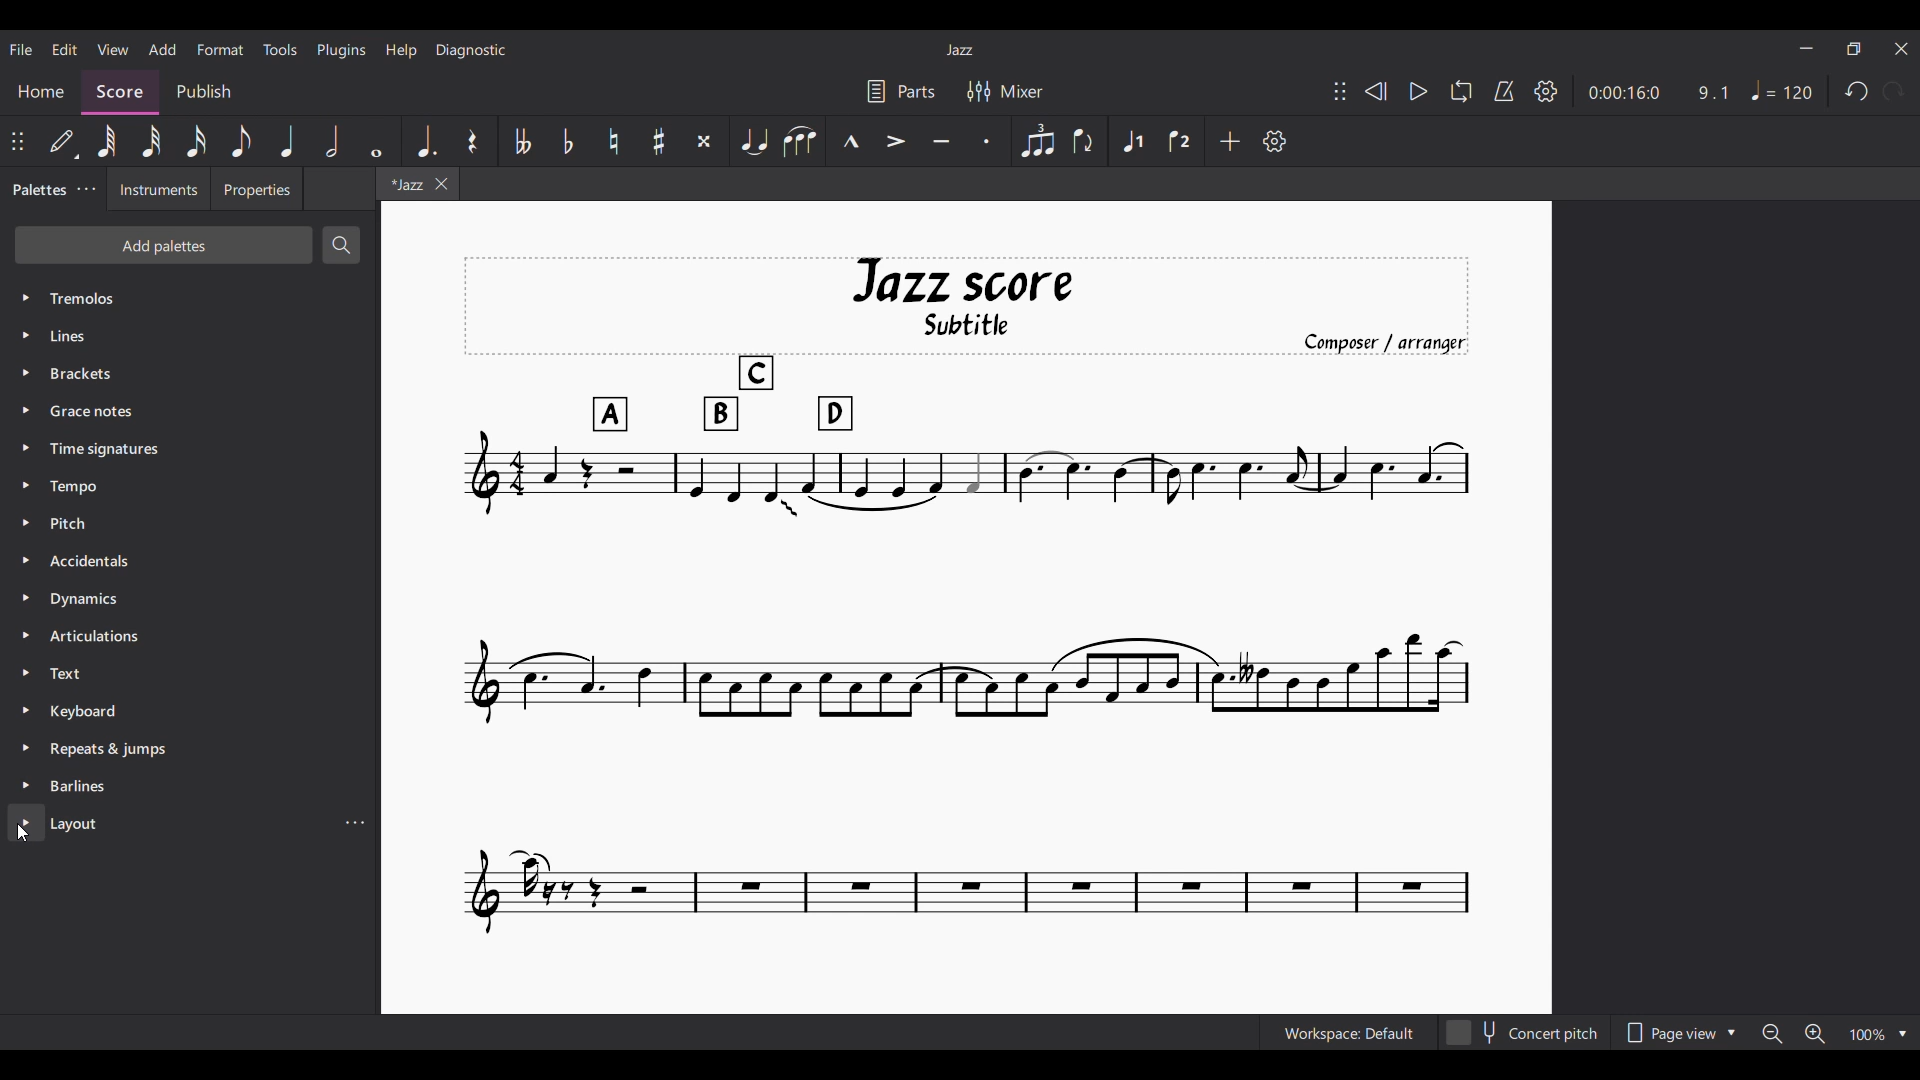  What do you see at coordinates (109, 142) in the screenshot?
I see `64th note` at bounding box center [109, 142].